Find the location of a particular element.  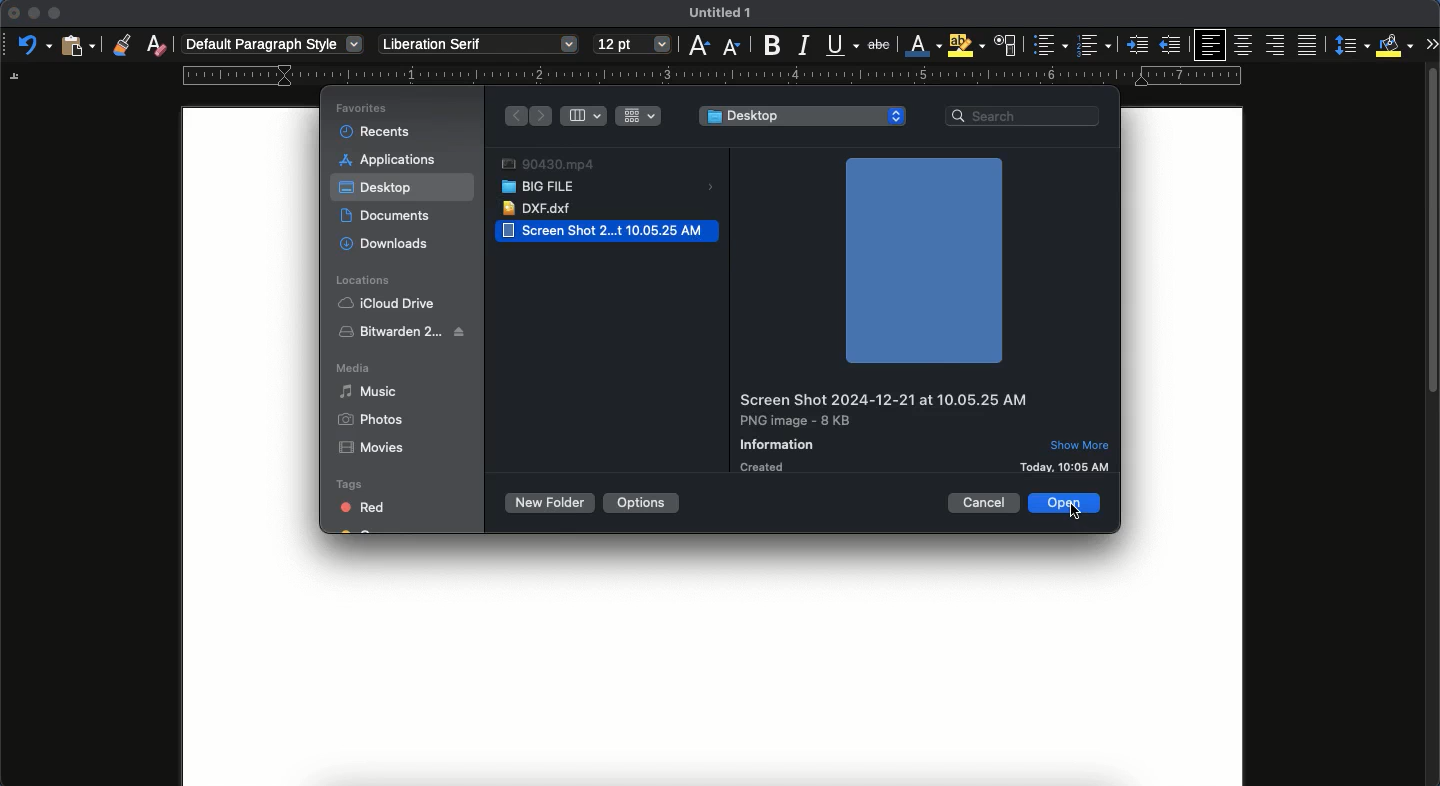

undo is located at coordinates (33, 46).